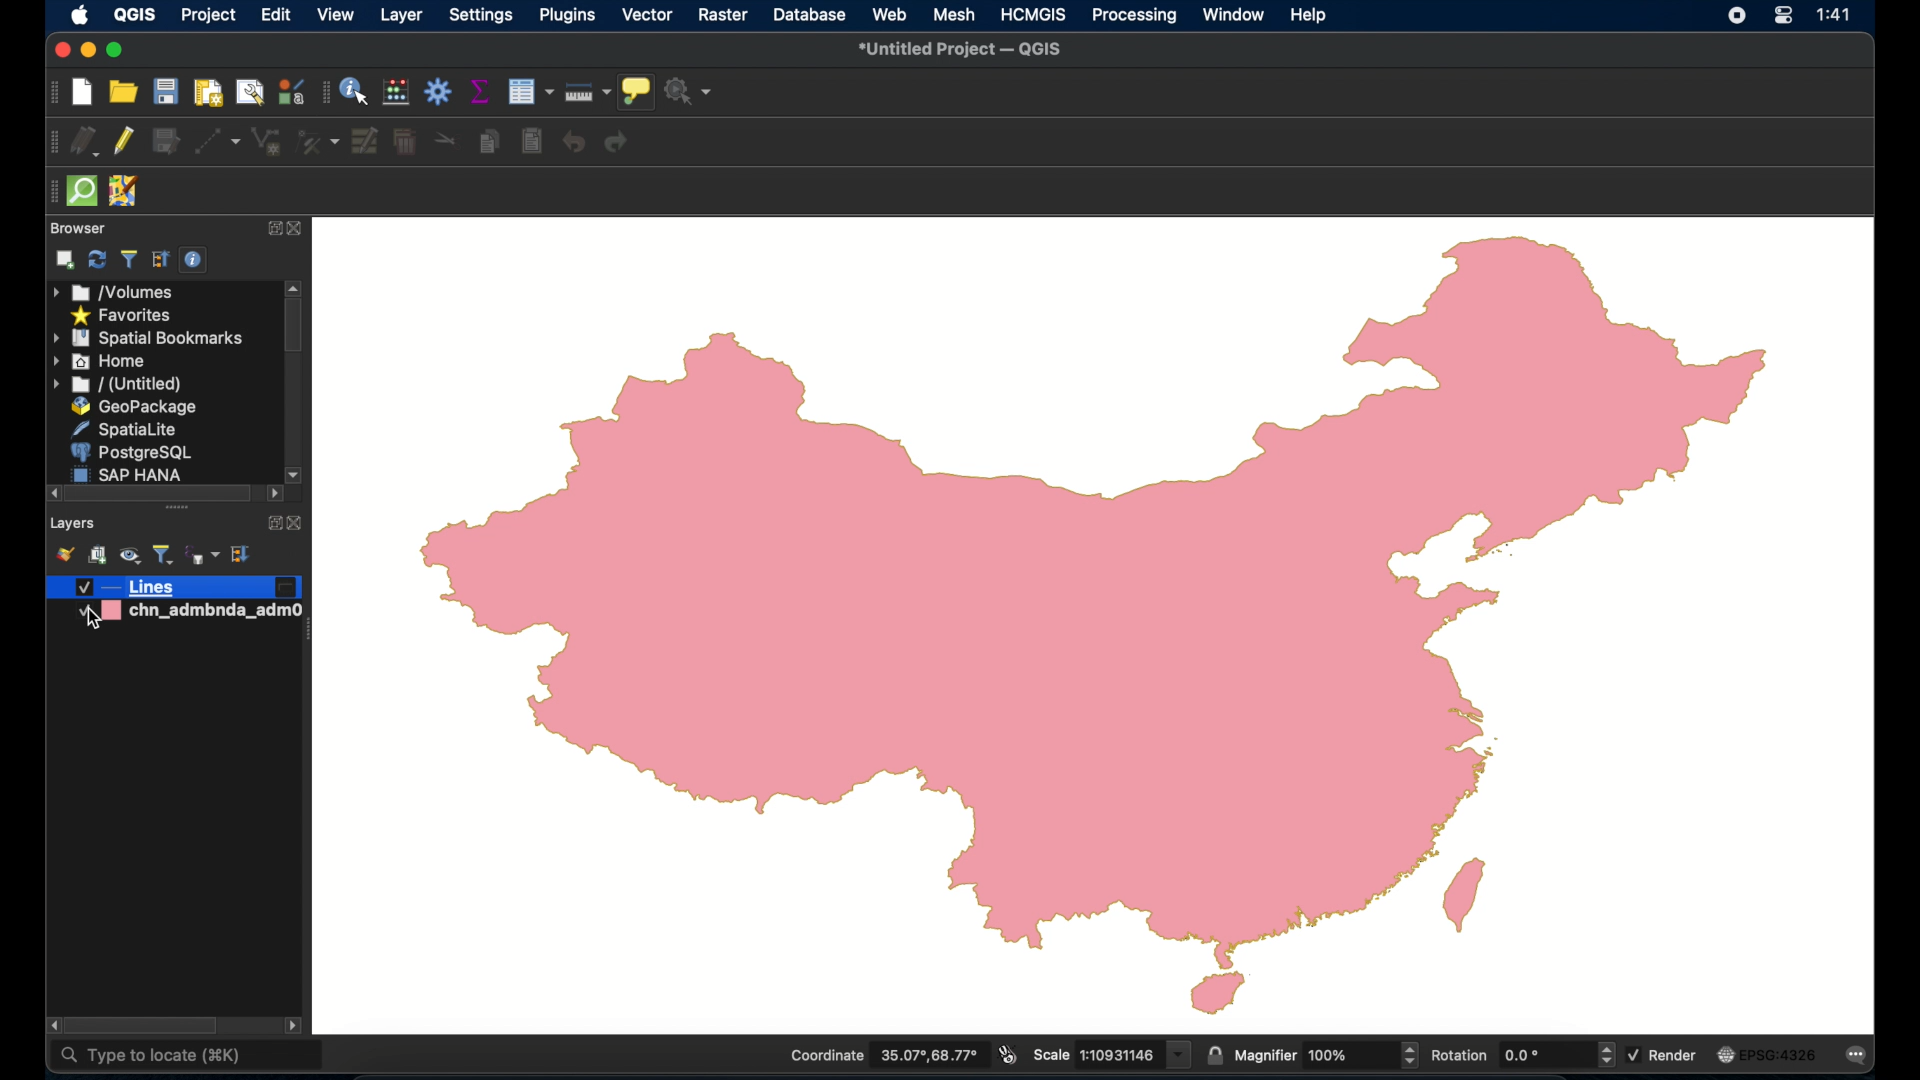 Image resolution: width=1920 pixels, height=1080 pixels. What do you see at coordinates (439, 91) in the screenshot?
I see `toolbox` at bounding box center [439, 91].